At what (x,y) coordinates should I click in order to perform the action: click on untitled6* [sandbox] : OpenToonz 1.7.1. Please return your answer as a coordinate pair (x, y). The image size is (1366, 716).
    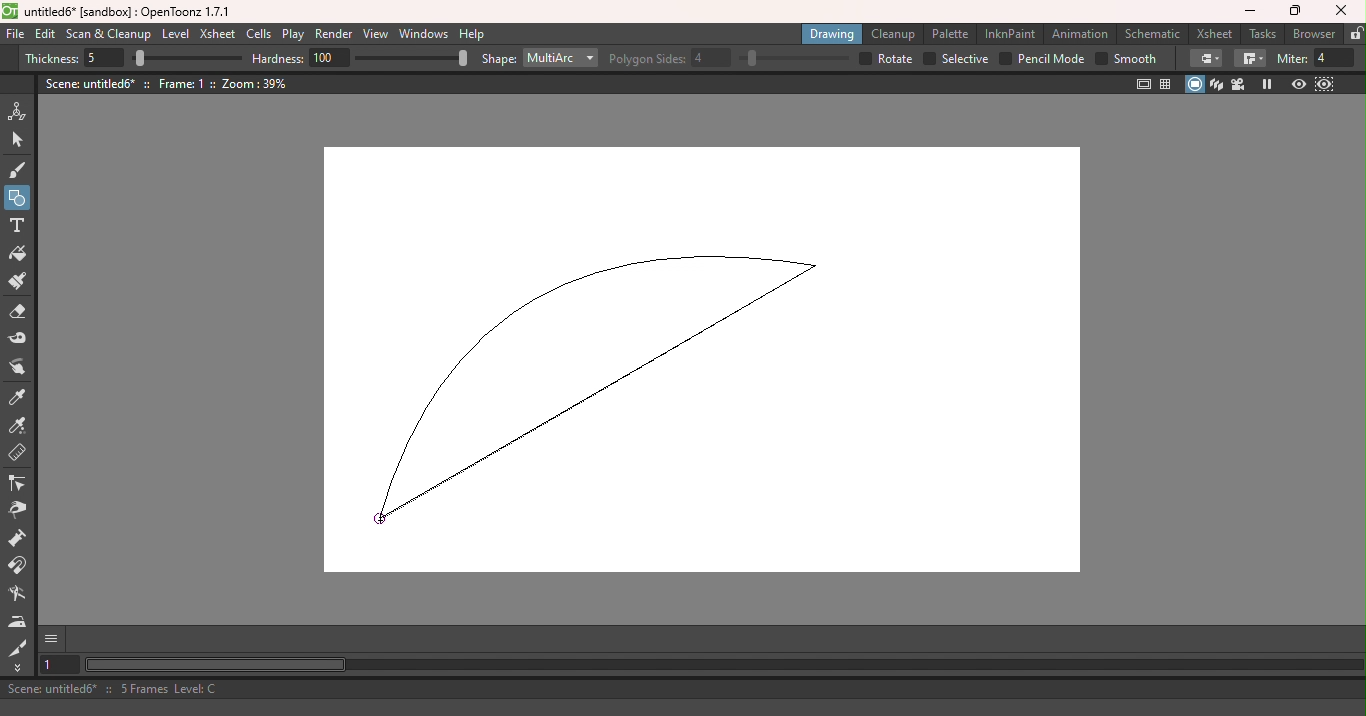
    Looking at the image, I should click on (119, 12).